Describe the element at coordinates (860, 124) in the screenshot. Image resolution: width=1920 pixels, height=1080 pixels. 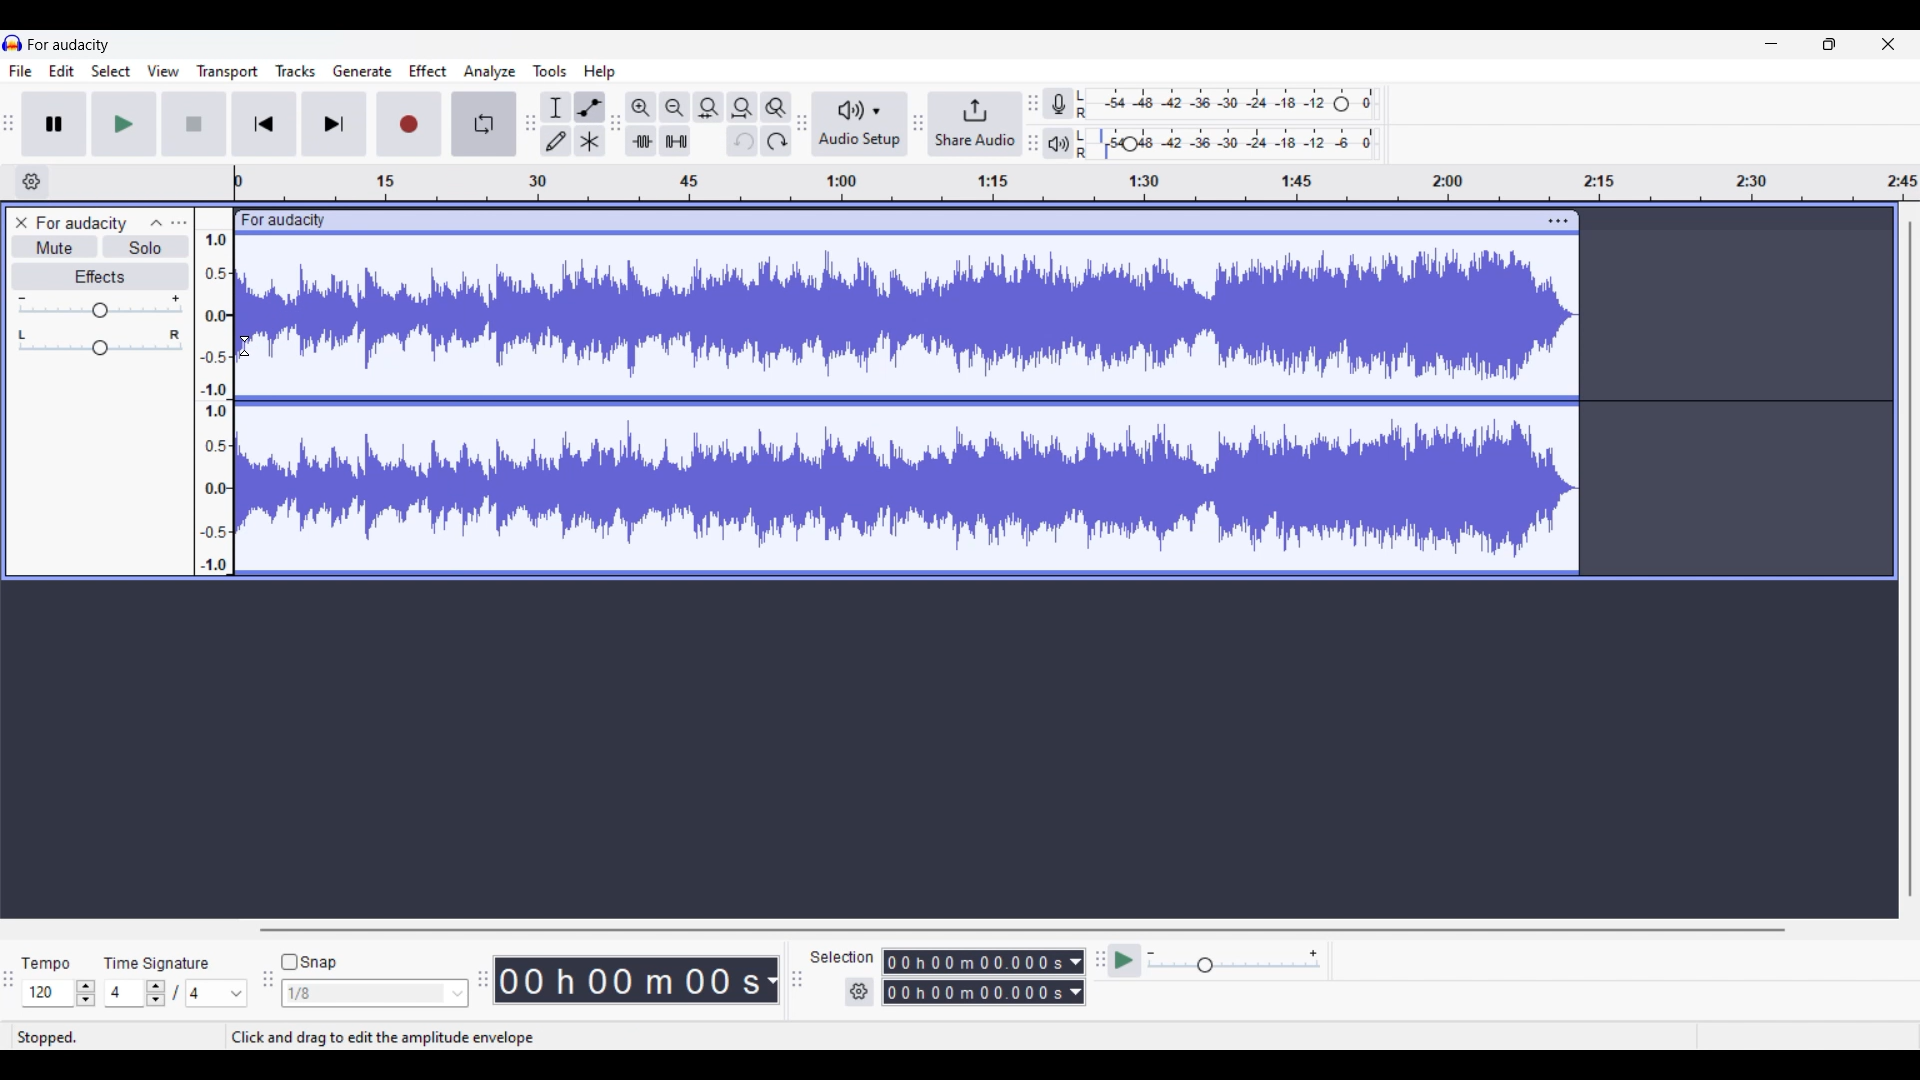
I see `Audio setup` at that location.